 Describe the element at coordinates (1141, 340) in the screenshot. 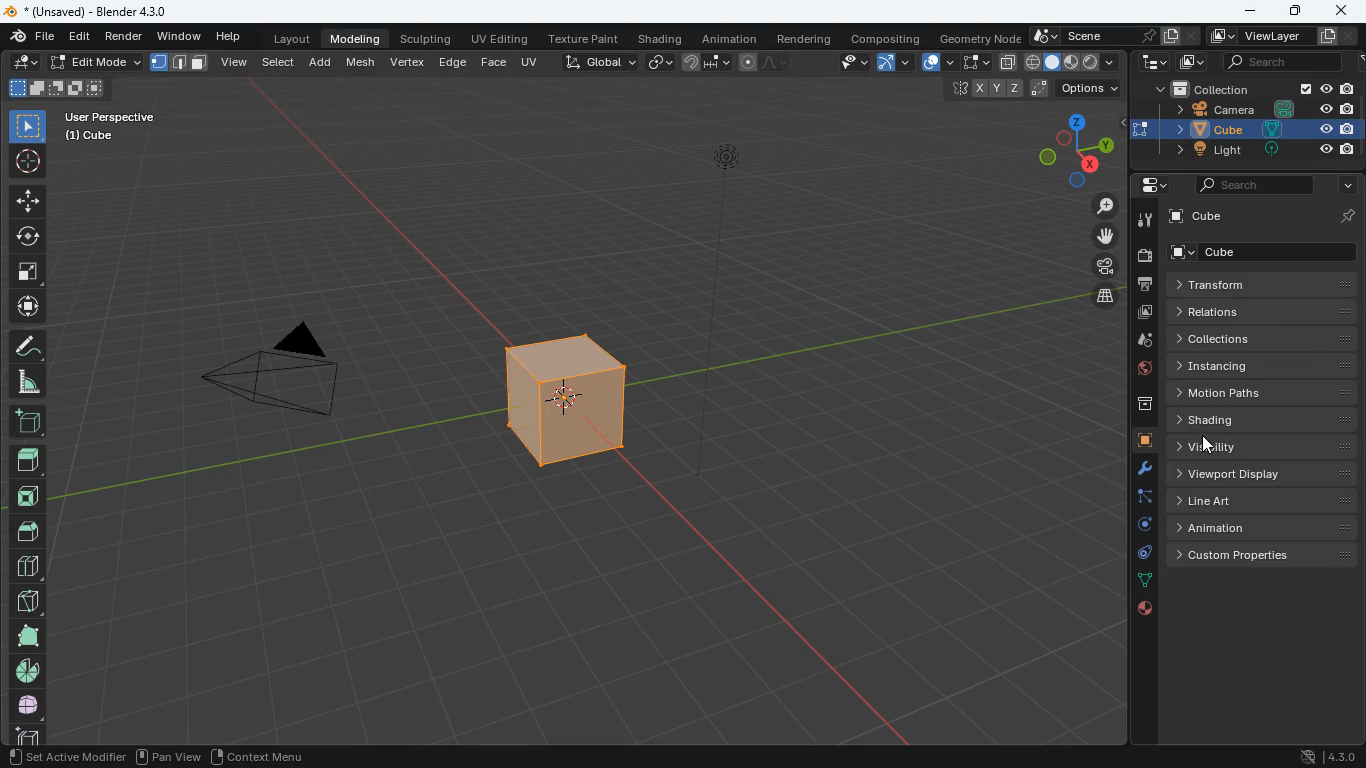

I see `drop` at that location.